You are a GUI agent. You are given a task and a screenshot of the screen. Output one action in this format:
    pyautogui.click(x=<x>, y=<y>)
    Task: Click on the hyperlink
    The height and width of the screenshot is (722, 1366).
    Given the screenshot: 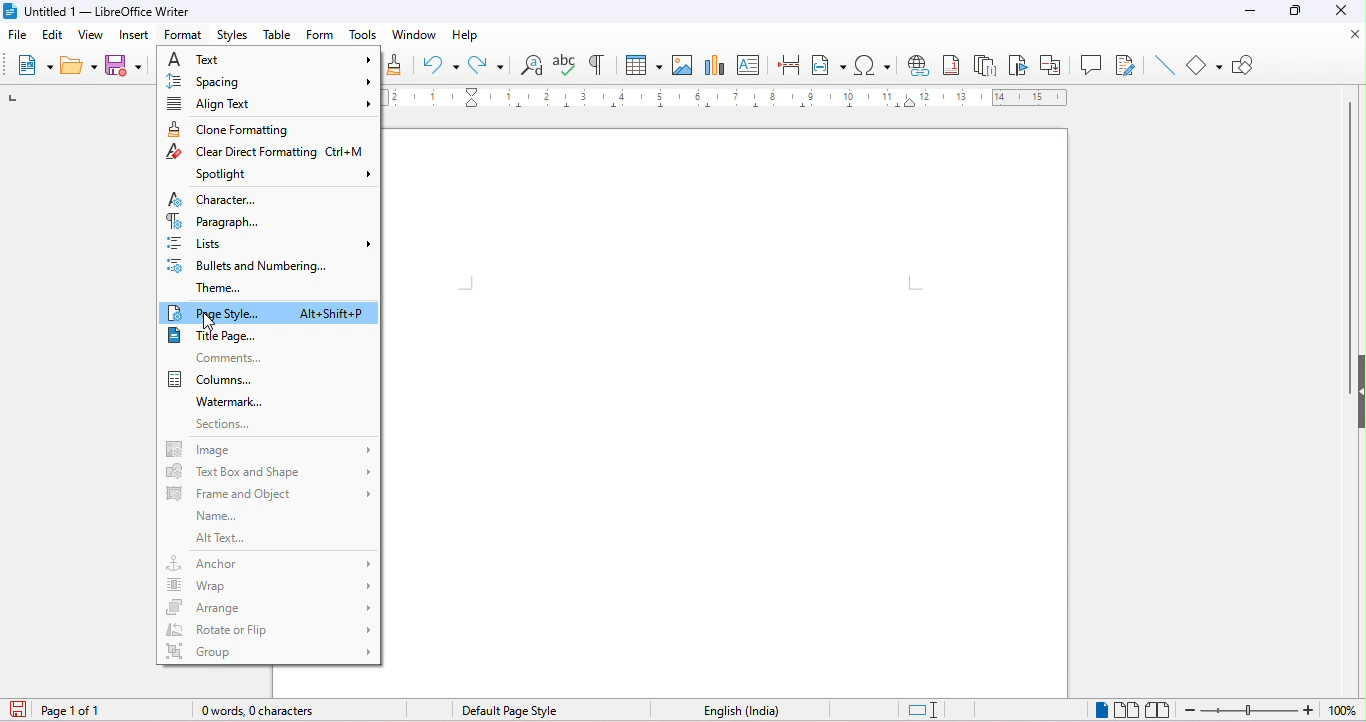 What is the action you would take?
    pyautogui.click(x=921, y=68)
    